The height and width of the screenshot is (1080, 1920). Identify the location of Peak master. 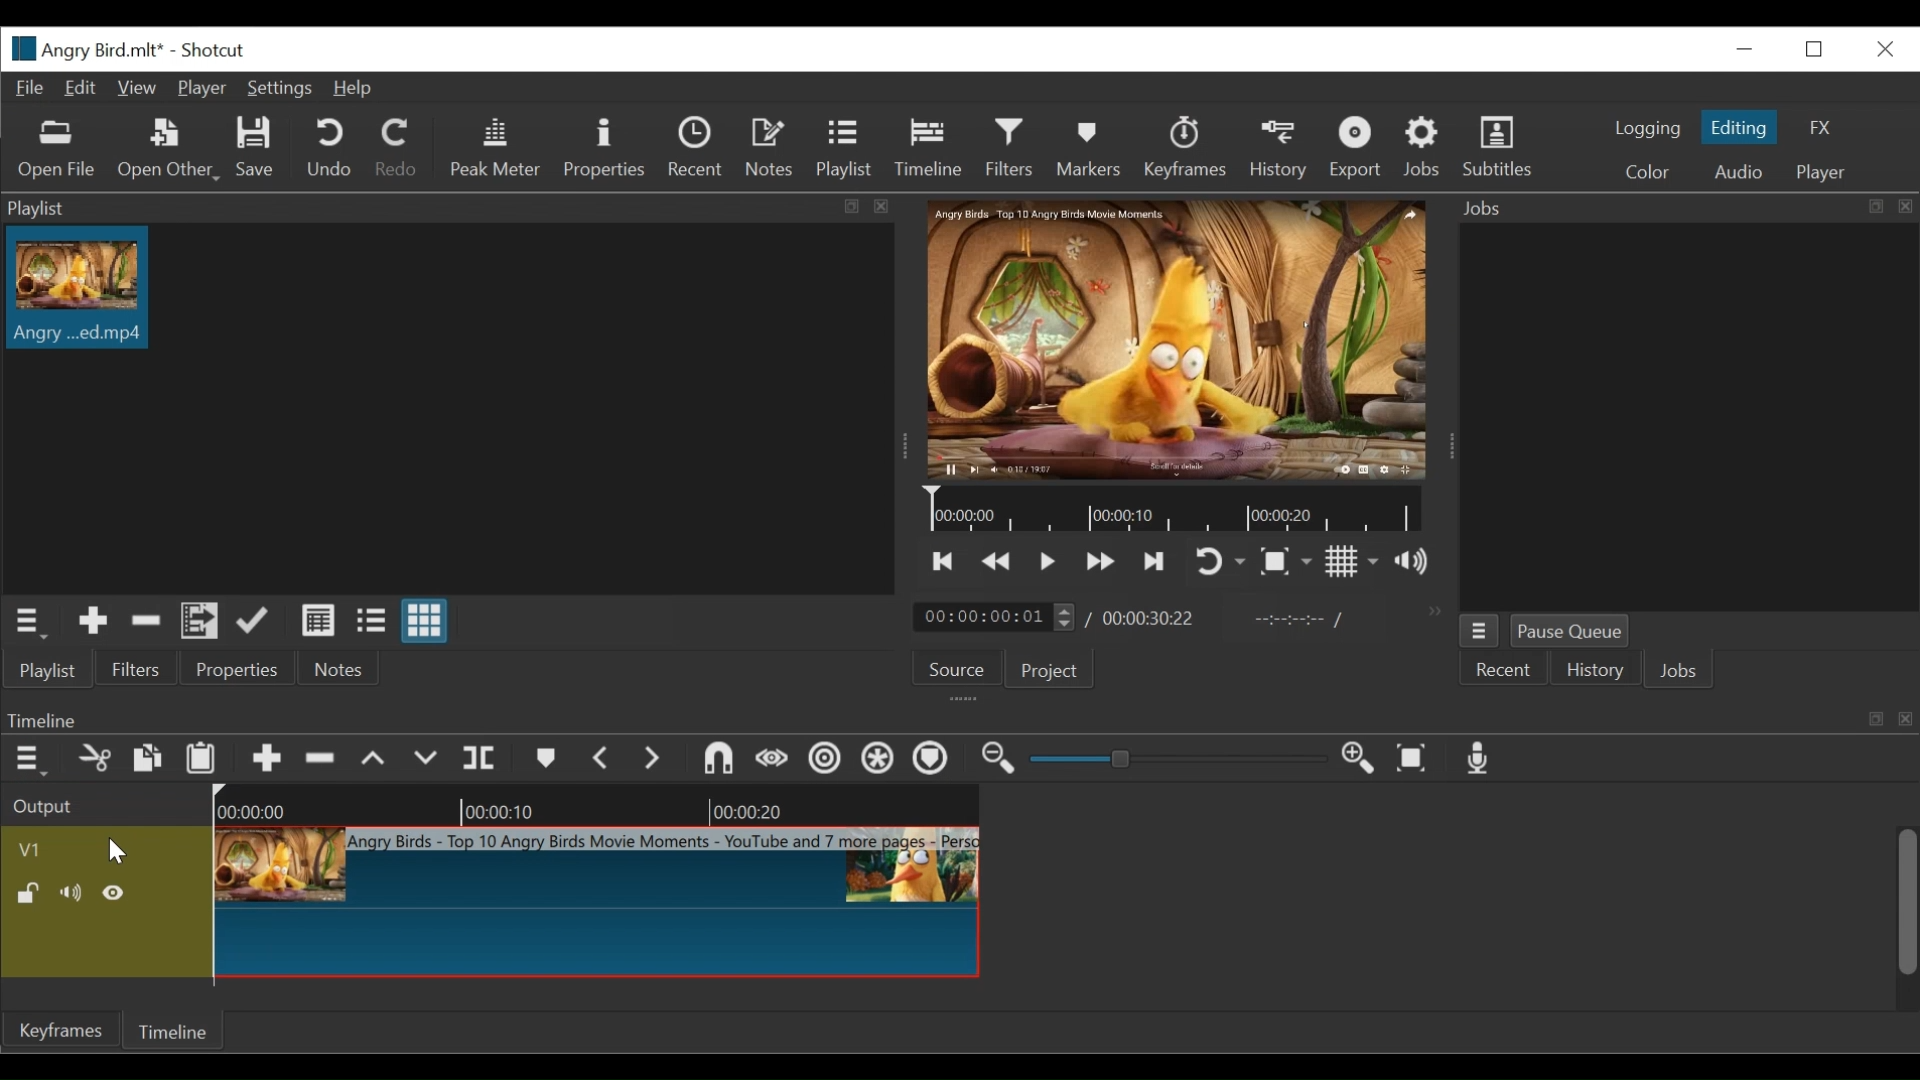
(497, 150).